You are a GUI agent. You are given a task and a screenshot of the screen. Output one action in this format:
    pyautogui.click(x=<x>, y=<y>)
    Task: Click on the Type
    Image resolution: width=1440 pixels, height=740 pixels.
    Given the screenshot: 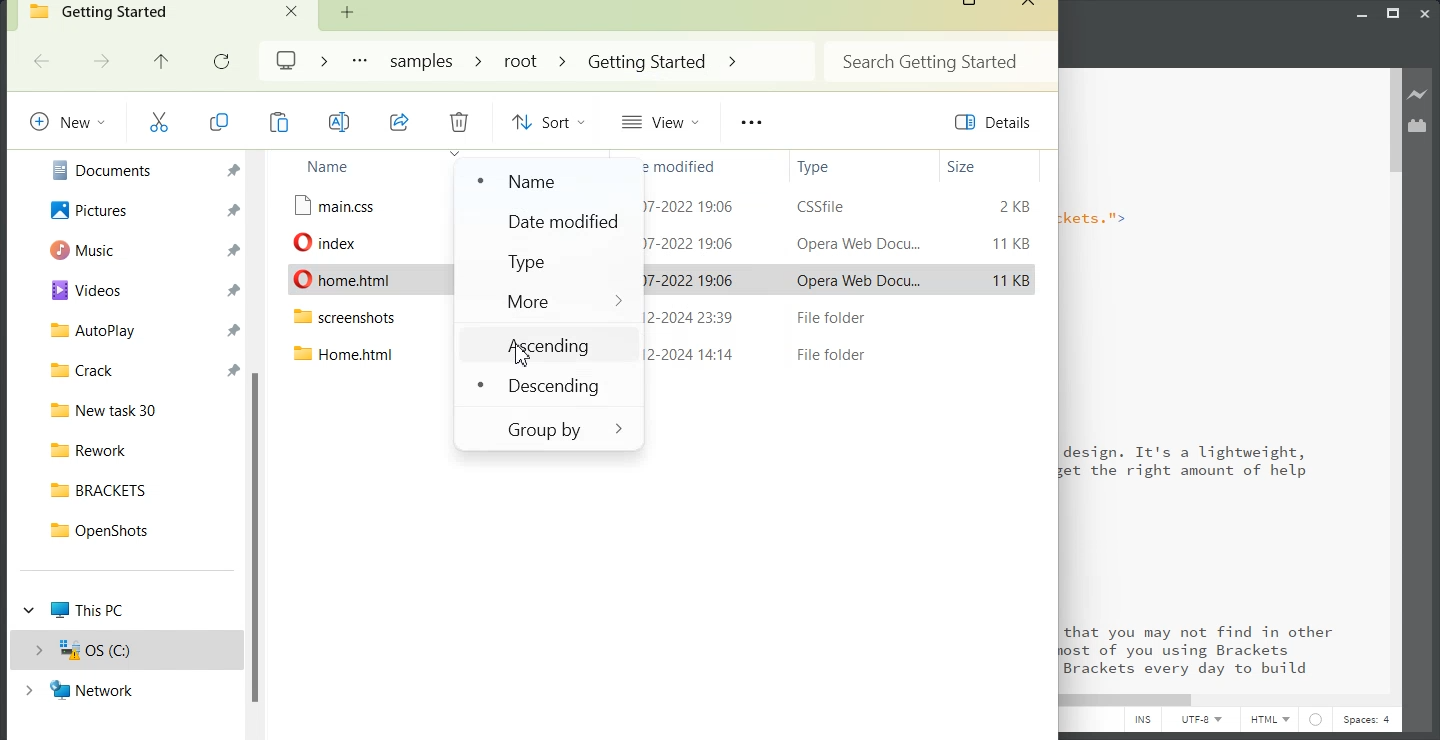 What is the action you would take?
    pyautogui.click(x=843, y=166)
    